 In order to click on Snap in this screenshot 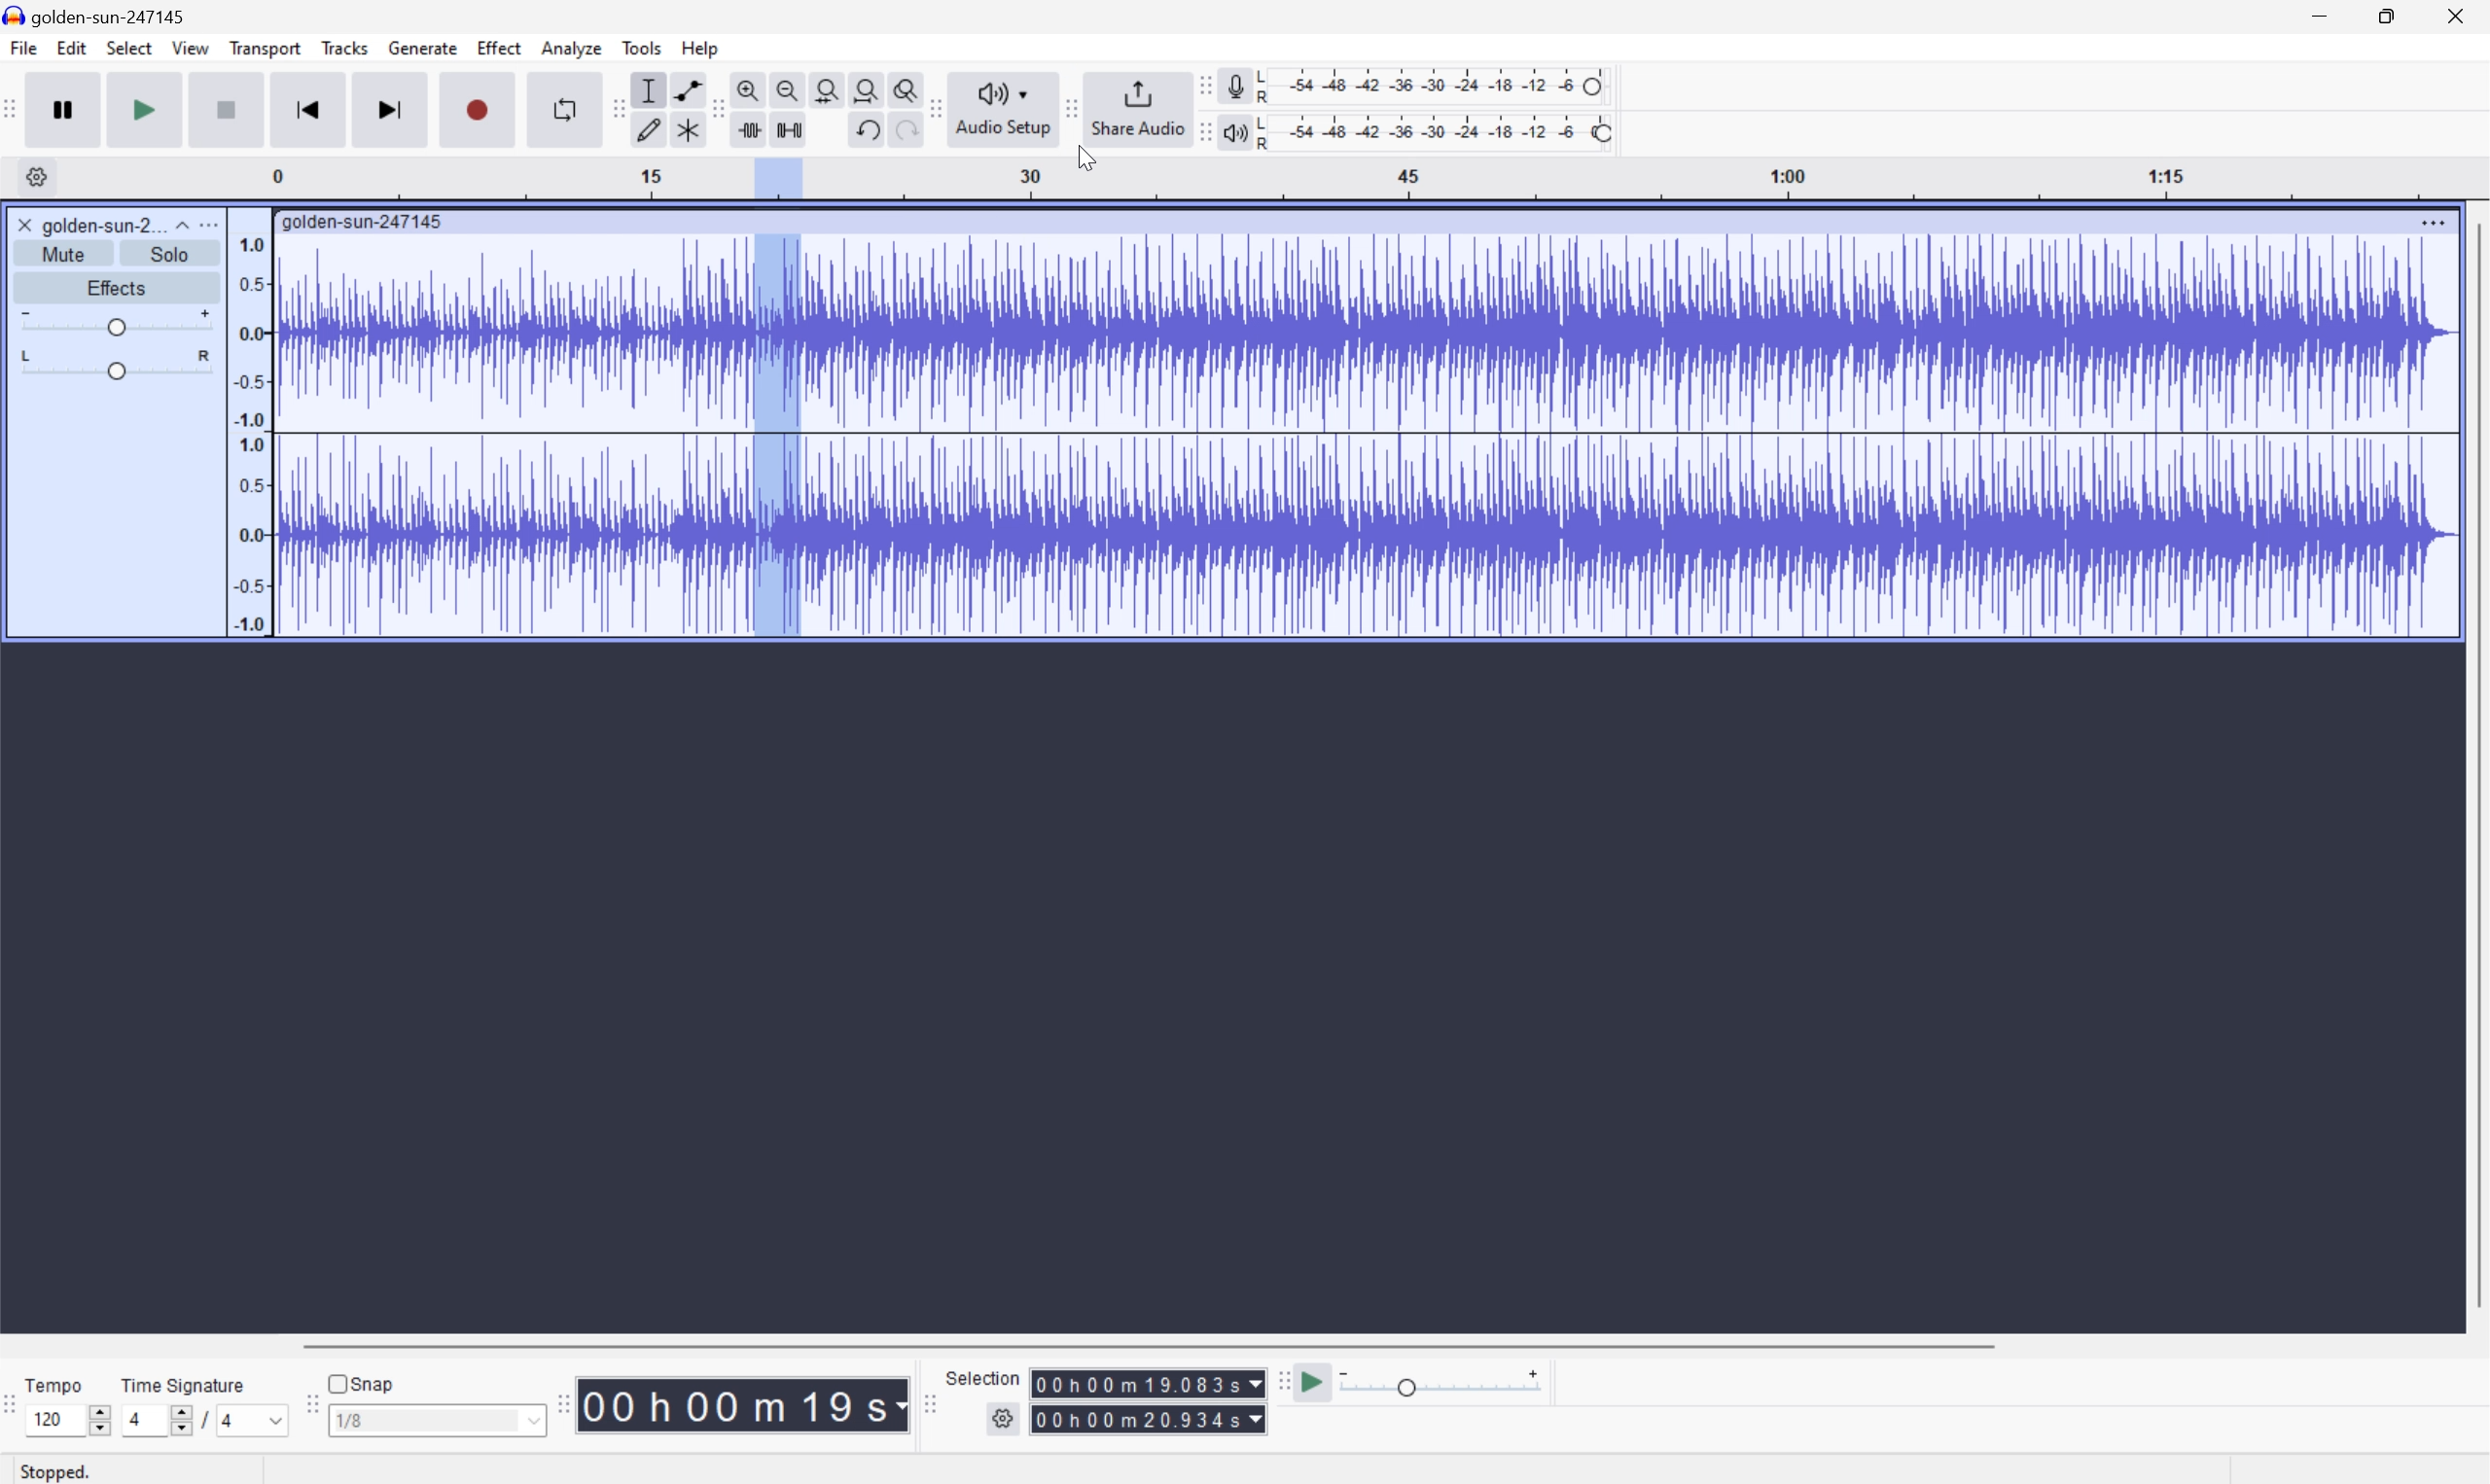, I will do `click(360, 1380)`.